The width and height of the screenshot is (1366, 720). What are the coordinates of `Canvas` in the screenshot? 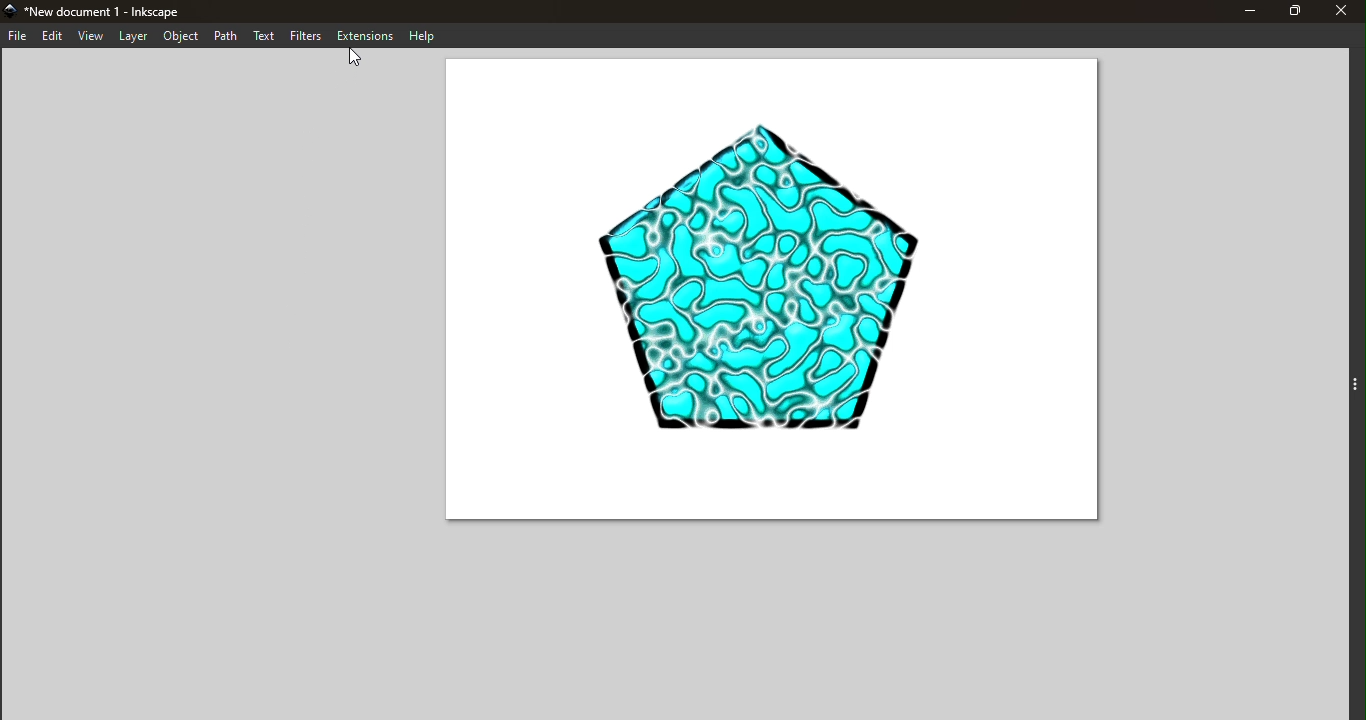 It's located at (766, 294).